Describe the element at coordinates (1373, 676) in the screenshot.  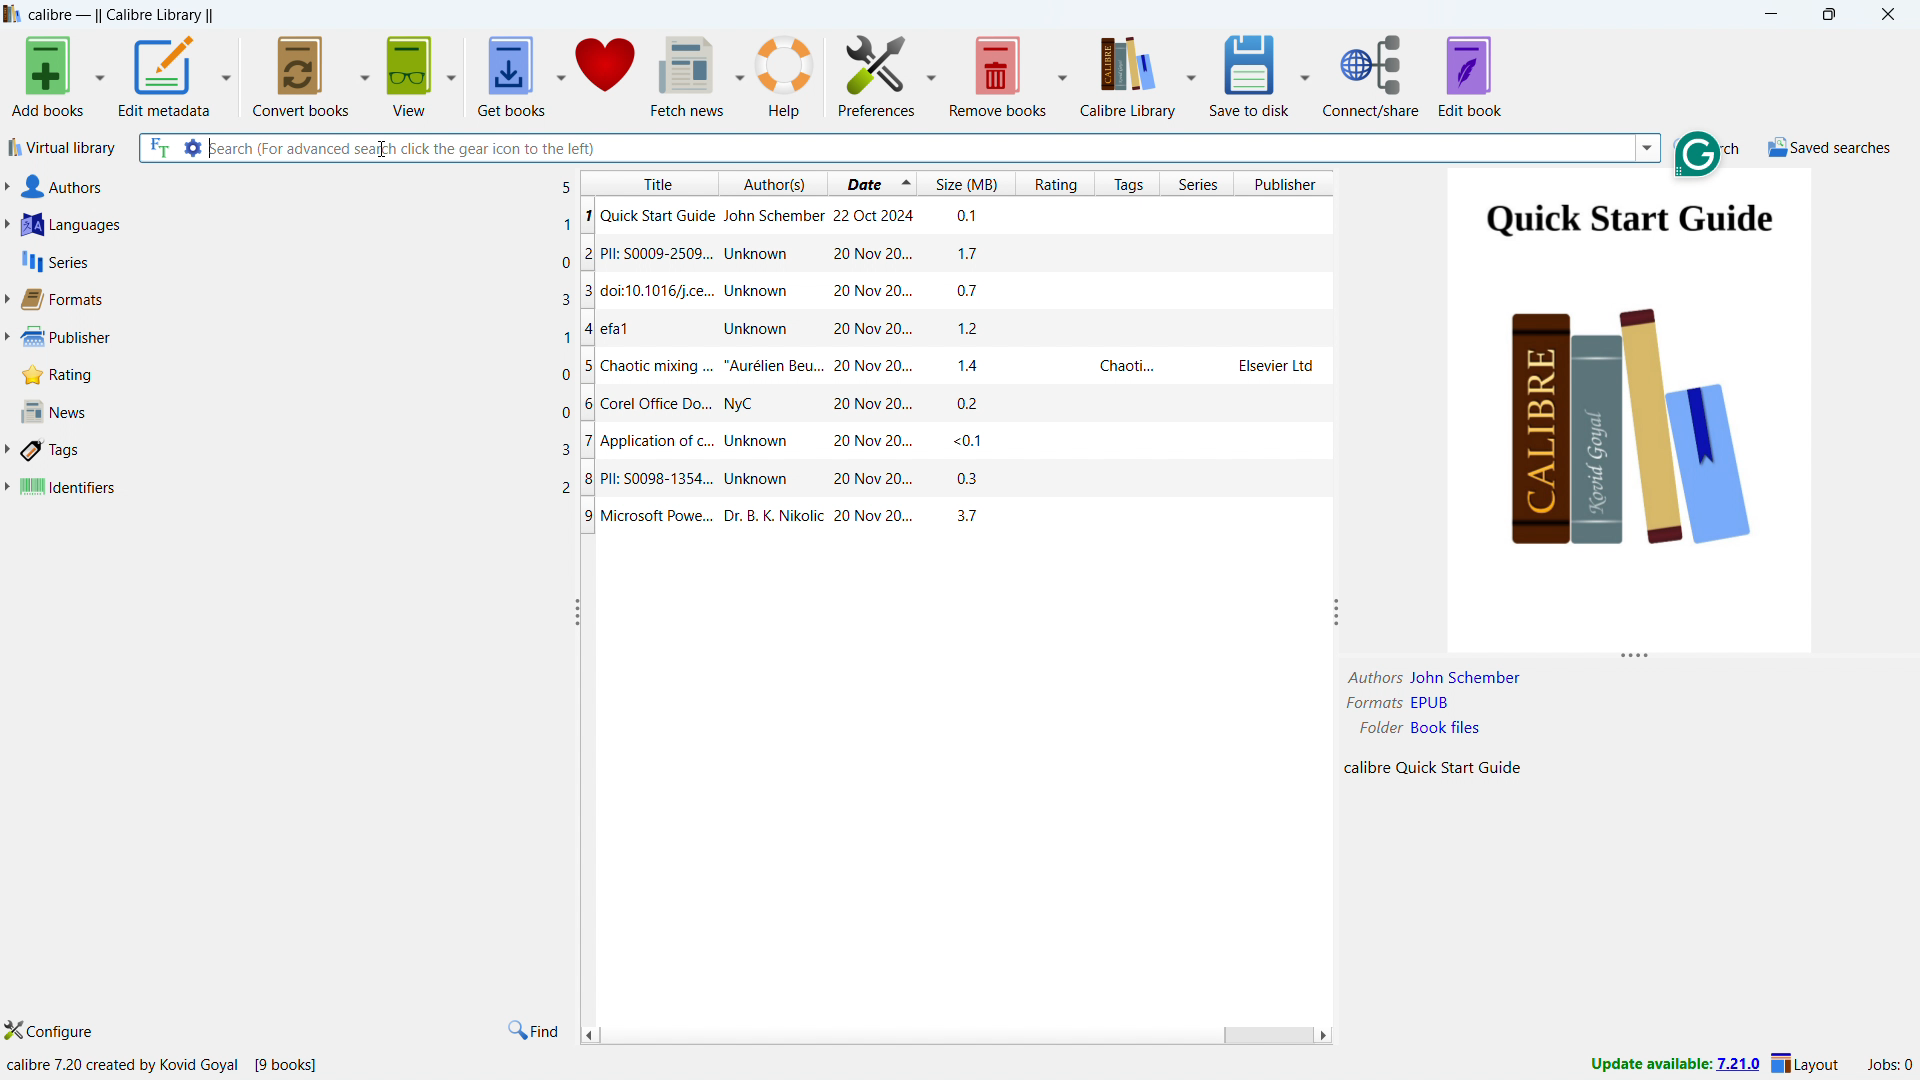
I see `Author` at that location.